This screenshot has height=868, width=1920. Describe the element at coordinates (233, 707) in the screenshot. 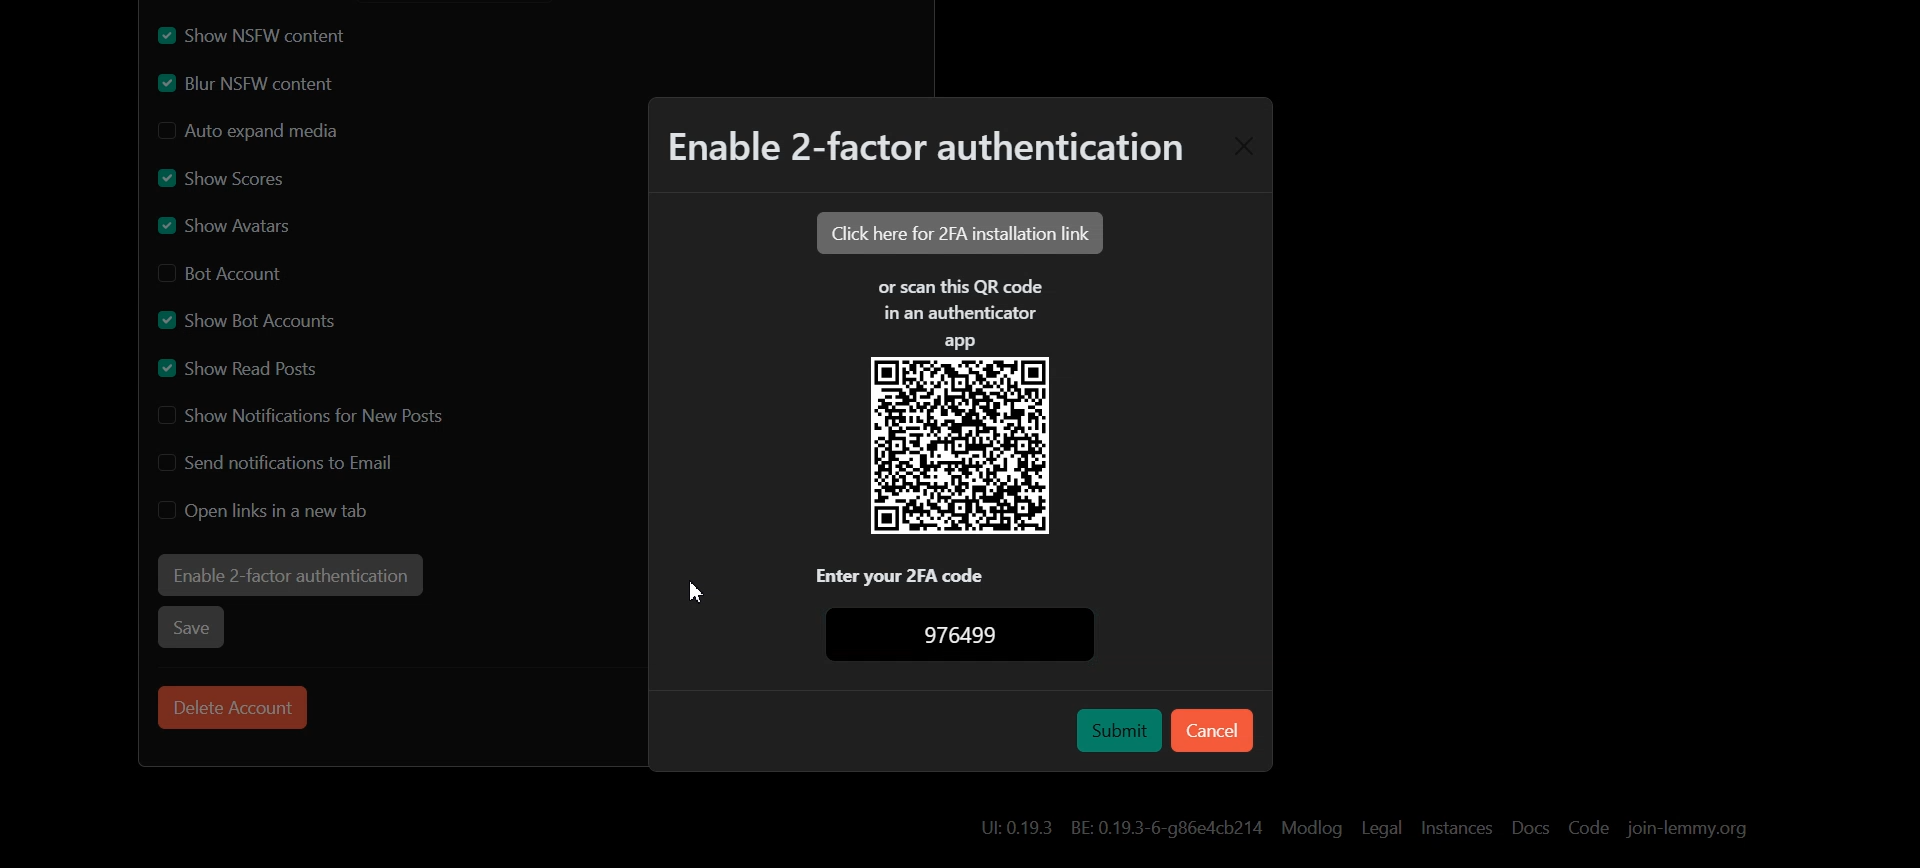

I see `Delete Account` at that location.